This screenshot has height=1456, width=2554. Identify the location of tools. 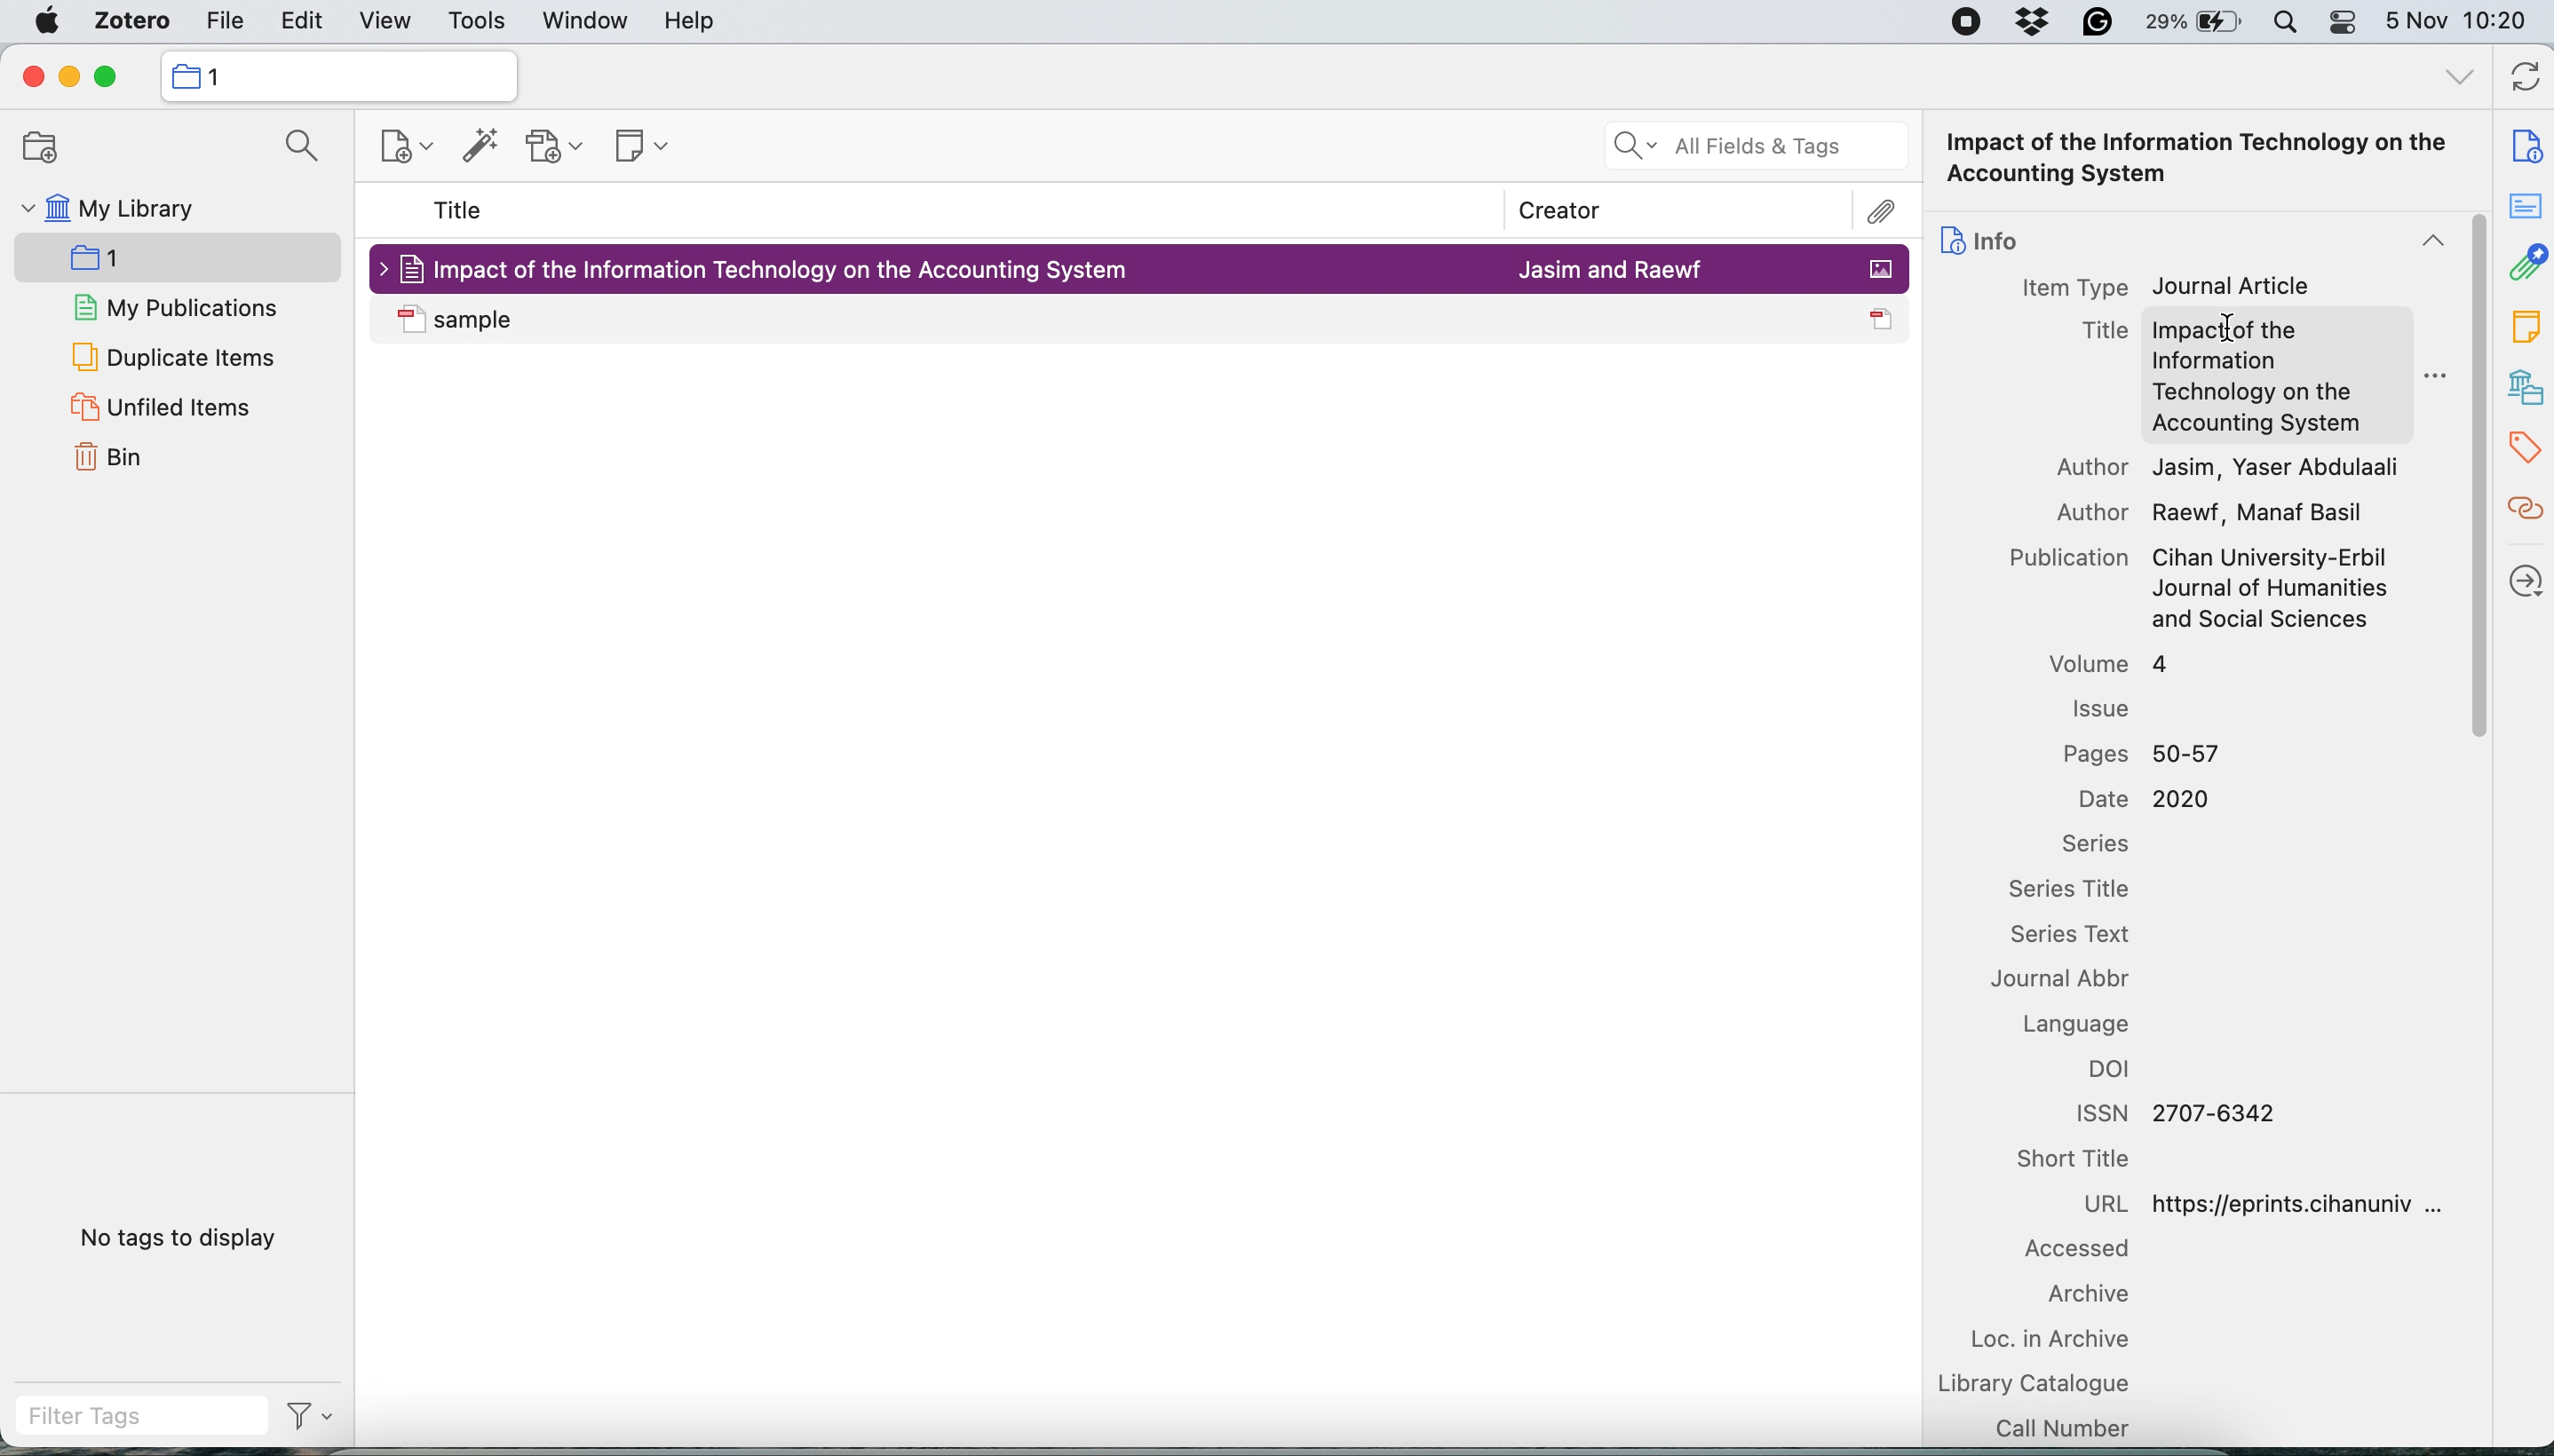
(481, 21).